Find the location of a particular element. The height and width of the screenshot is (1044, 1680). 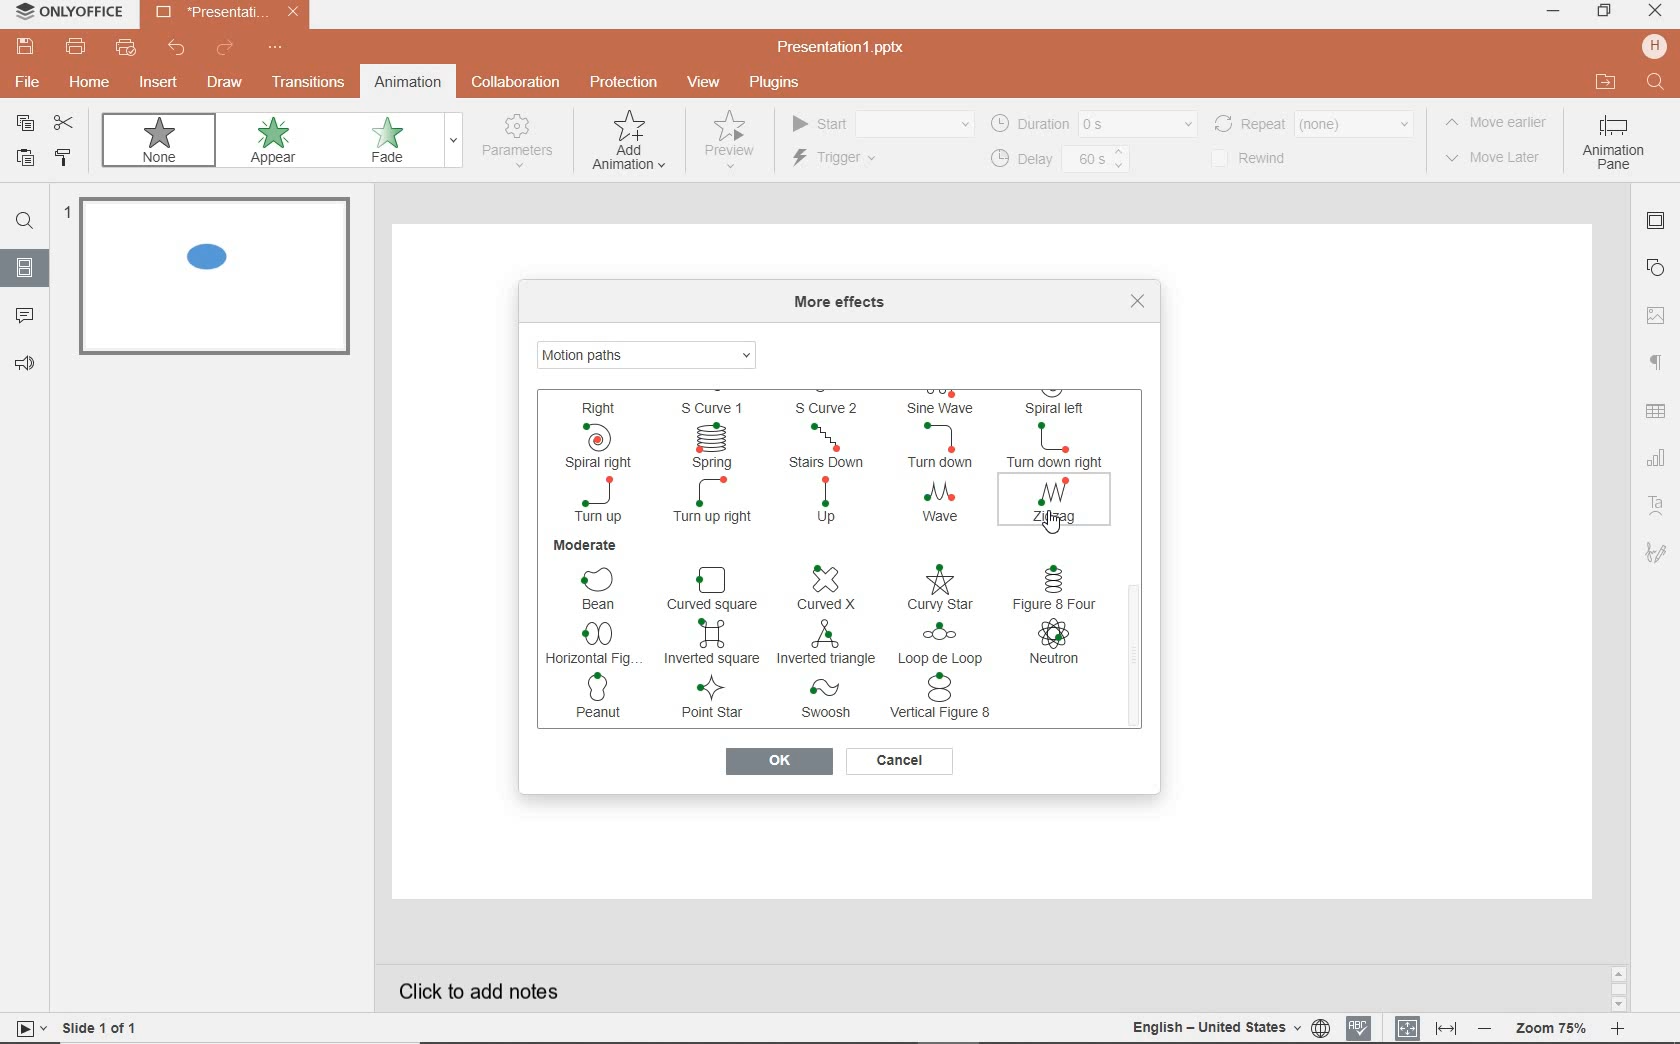

spell checking is located at coordinates (1357, 1027).